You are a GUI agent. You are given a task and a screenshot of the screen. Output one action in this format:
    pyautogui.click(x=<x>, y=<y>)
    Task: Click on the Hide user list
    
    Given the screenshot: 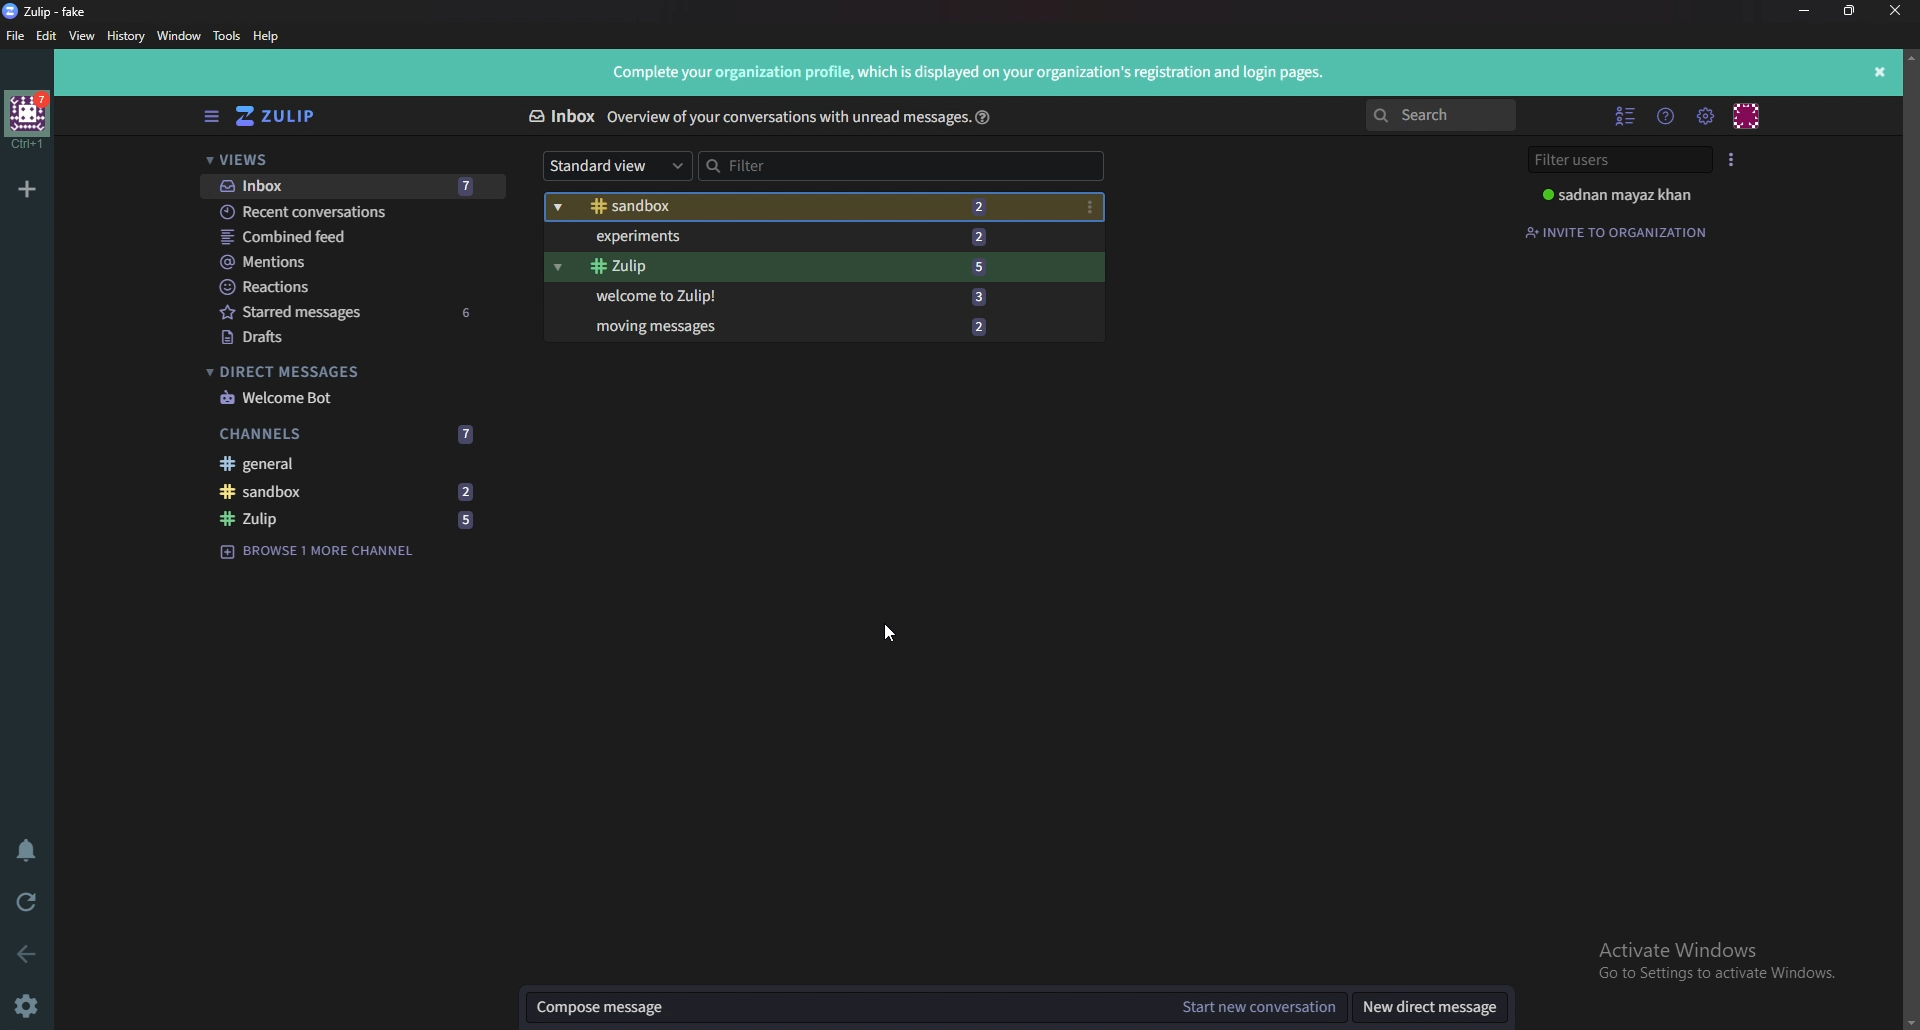 What is the action you would take?
    pyautogui.click(x=1626, y=115)
    